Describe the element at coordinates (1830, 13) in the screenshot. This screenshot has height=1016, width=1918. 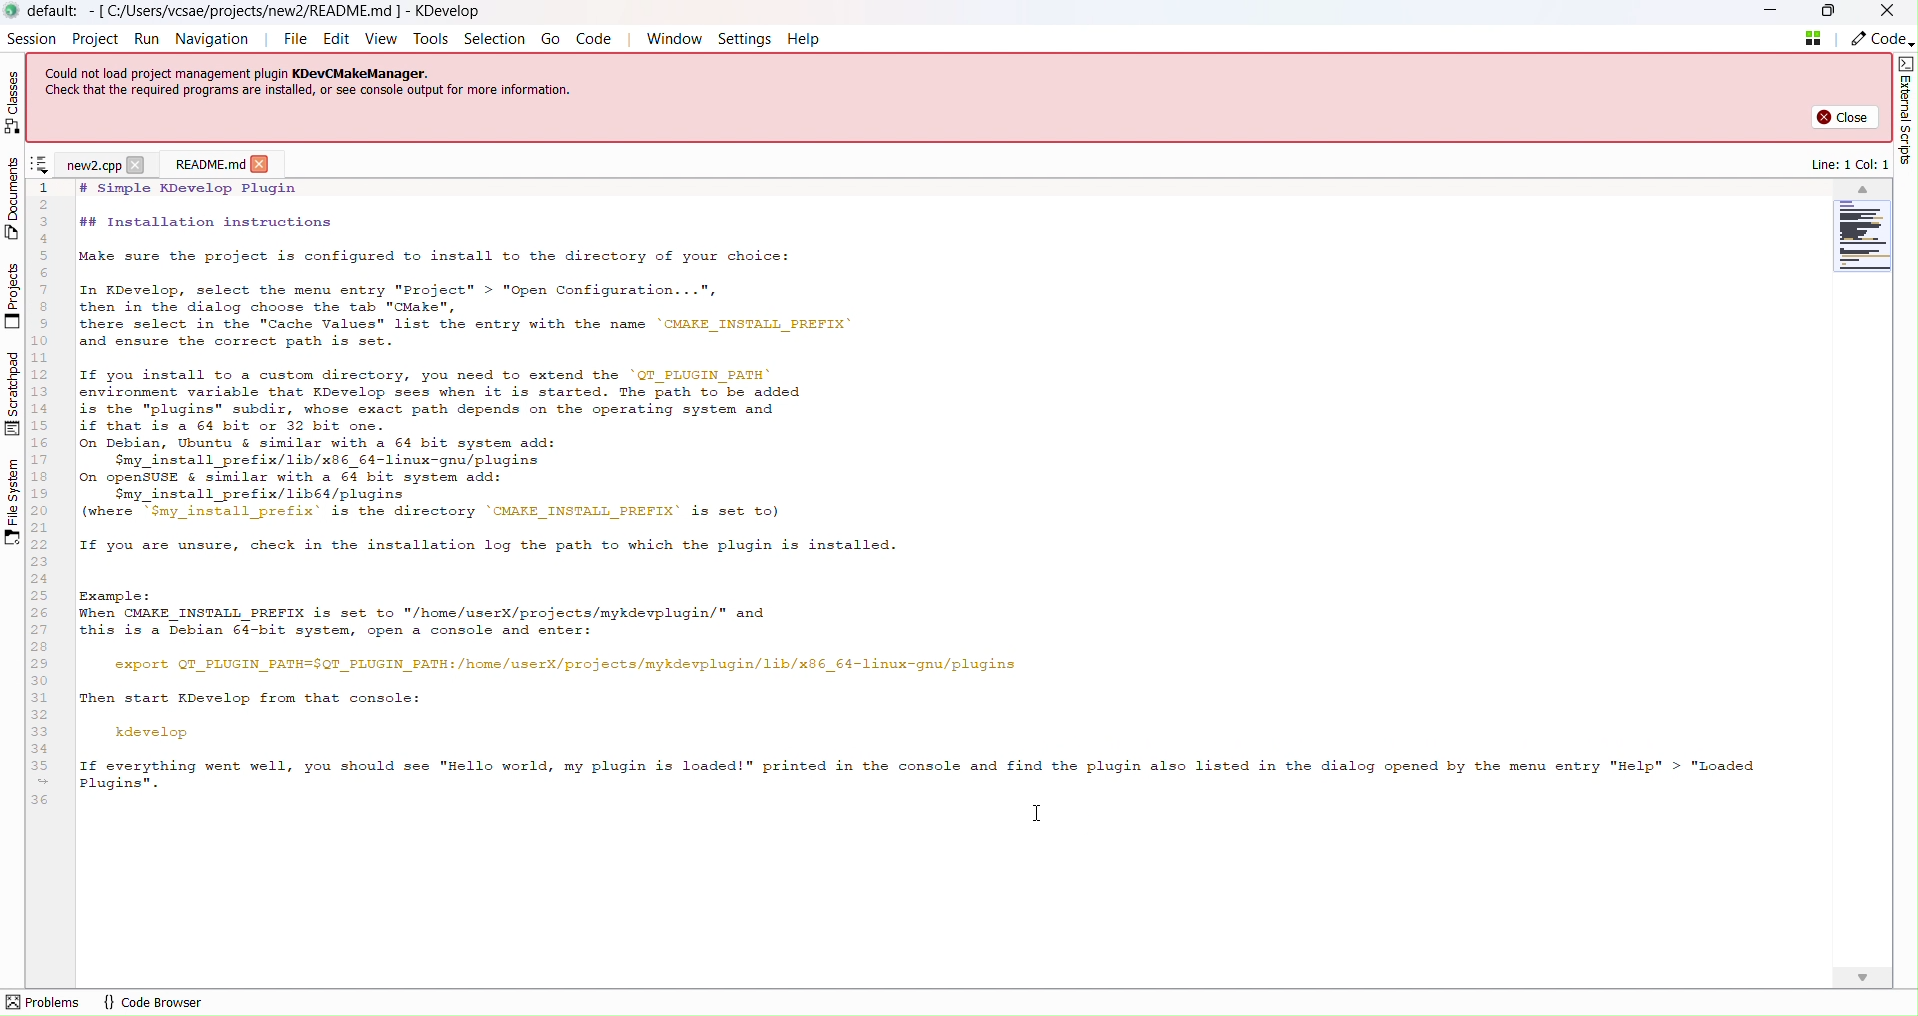
I see `Box` at that location.